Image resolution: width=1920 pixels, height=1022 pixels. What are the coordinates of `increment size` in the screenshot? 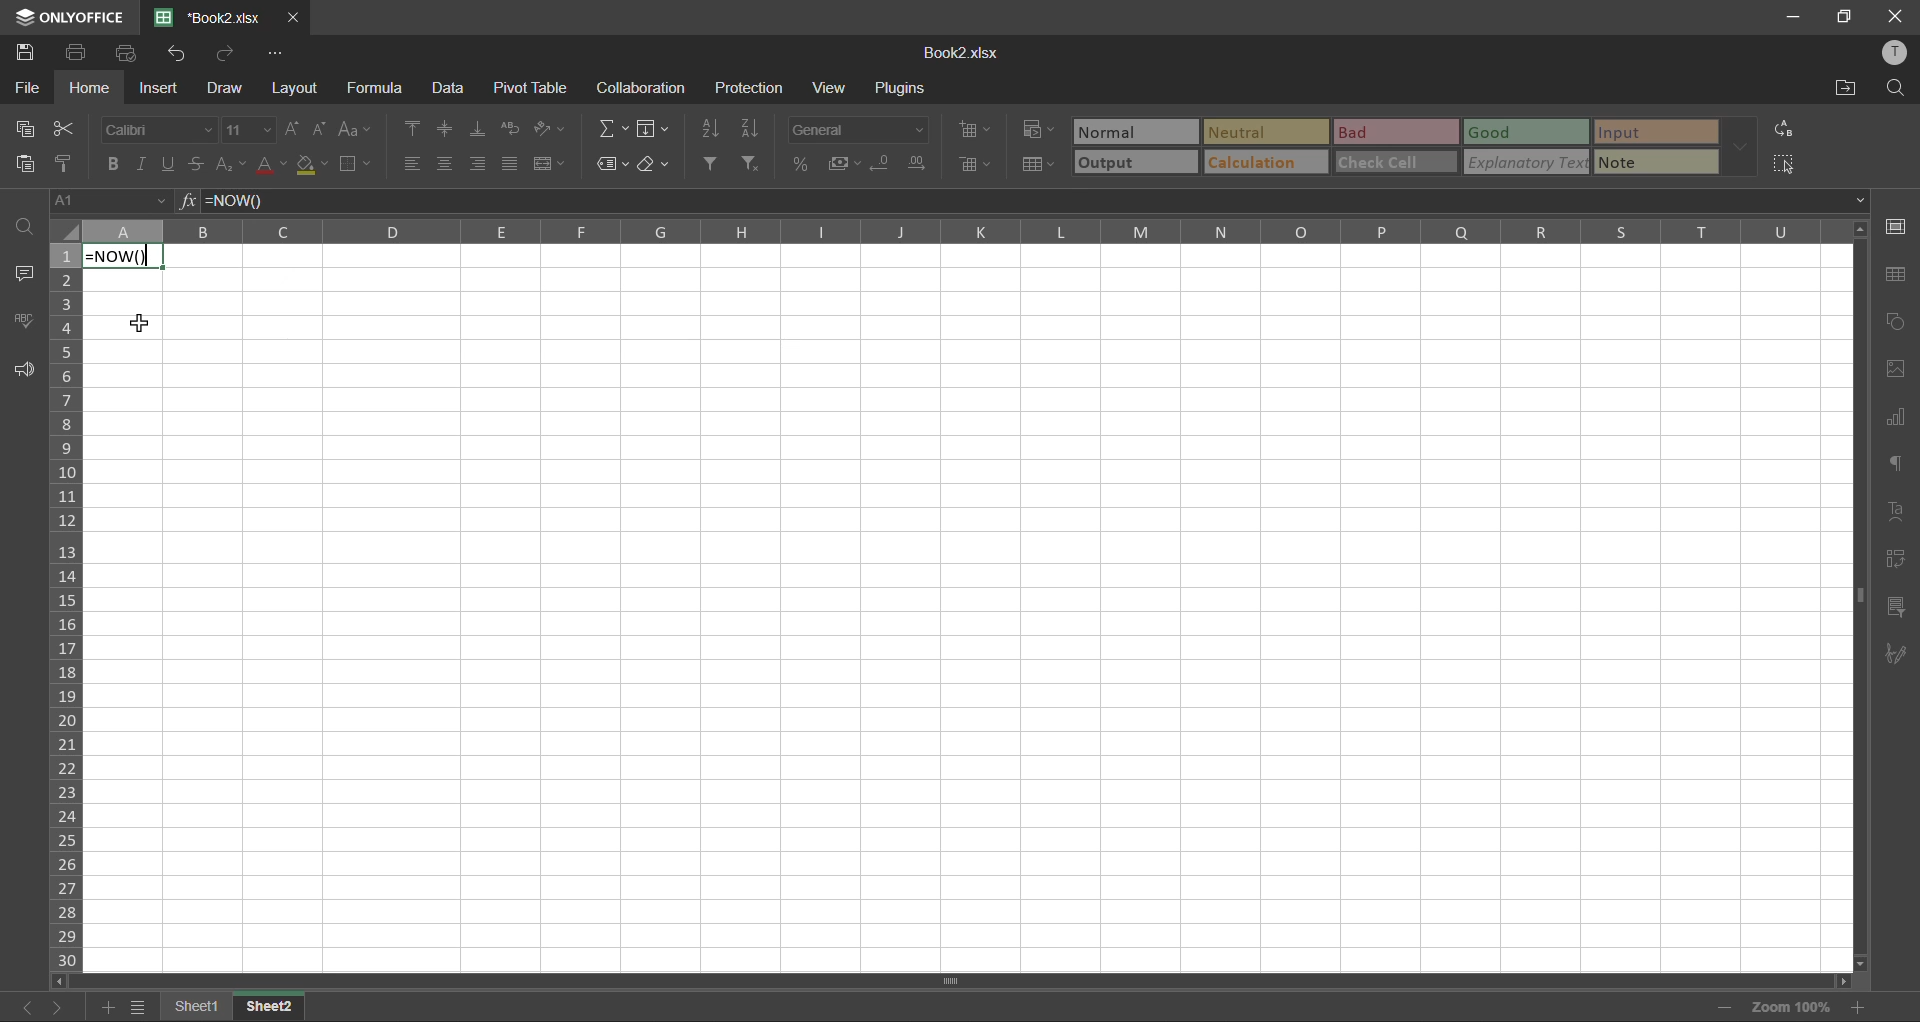 It's located at (297, 129).